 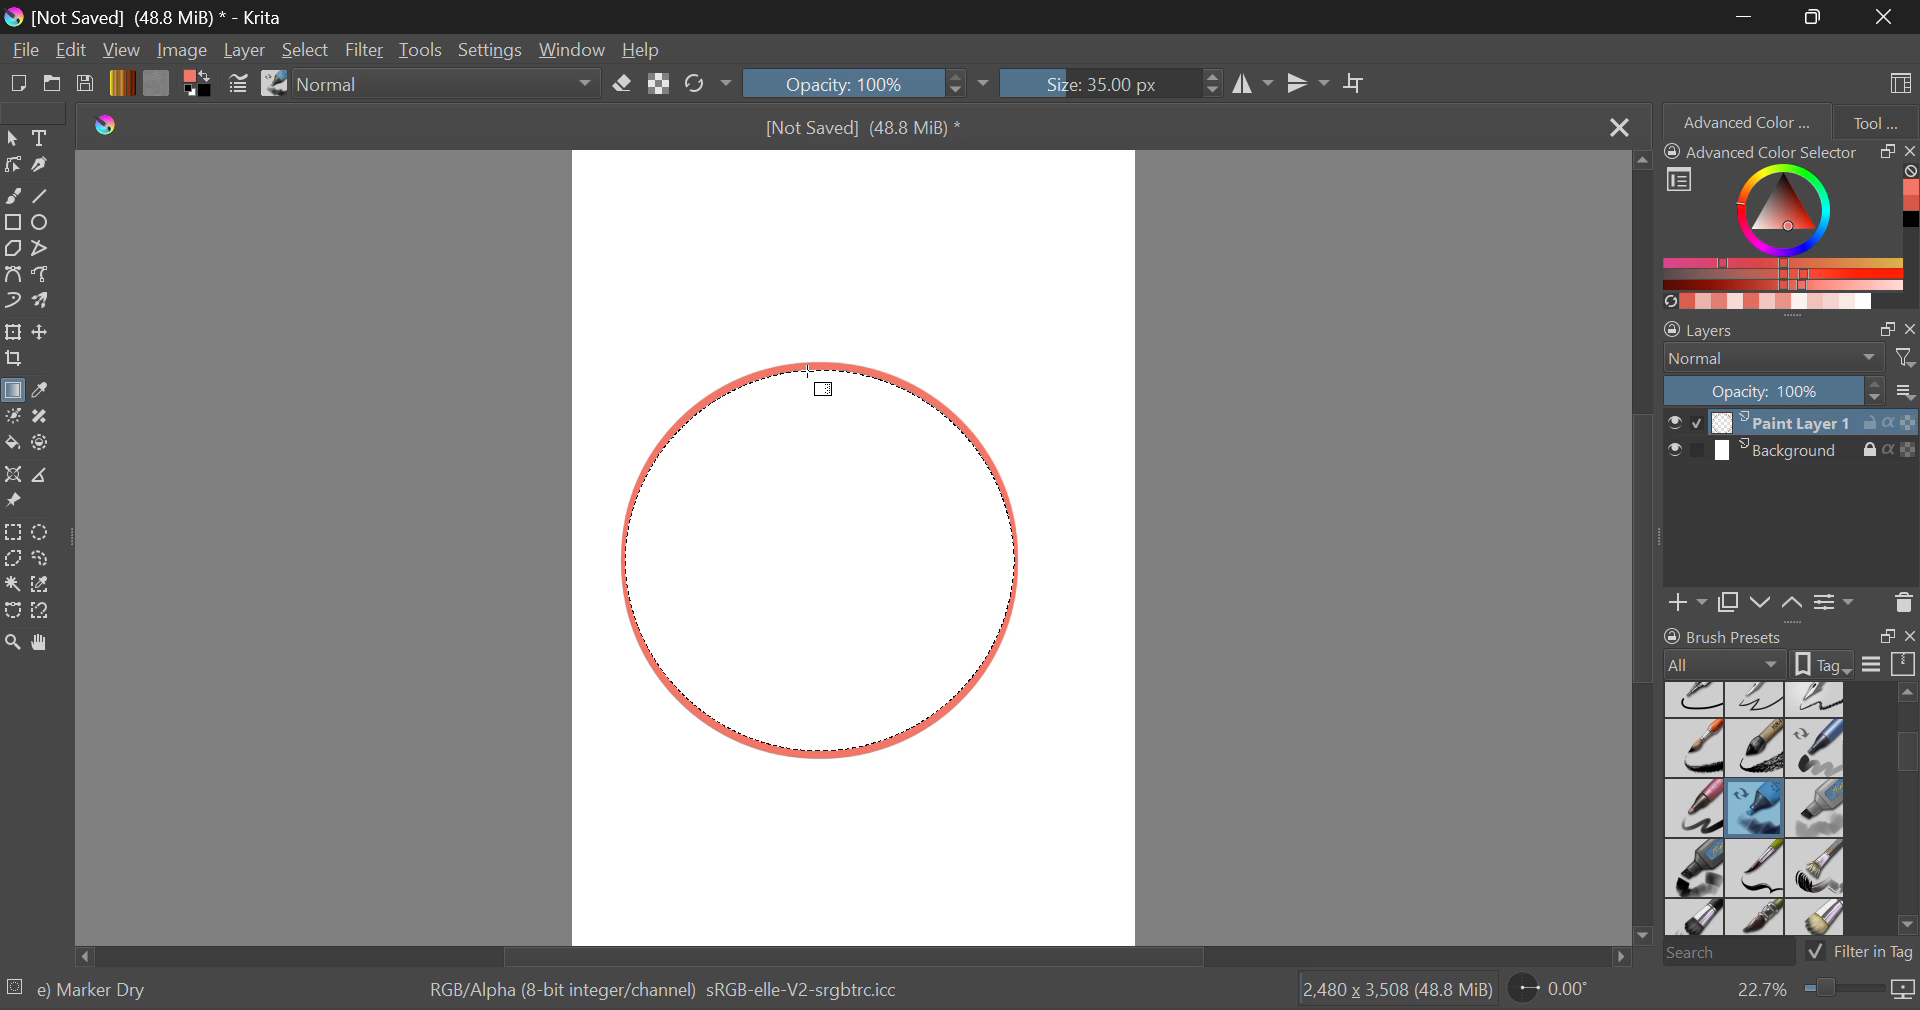 What do you see at coordinates (857, 131) in the screenshot?
I see `[Not Saved] (48.8 MiB) *` at bounding box center [857, 131].